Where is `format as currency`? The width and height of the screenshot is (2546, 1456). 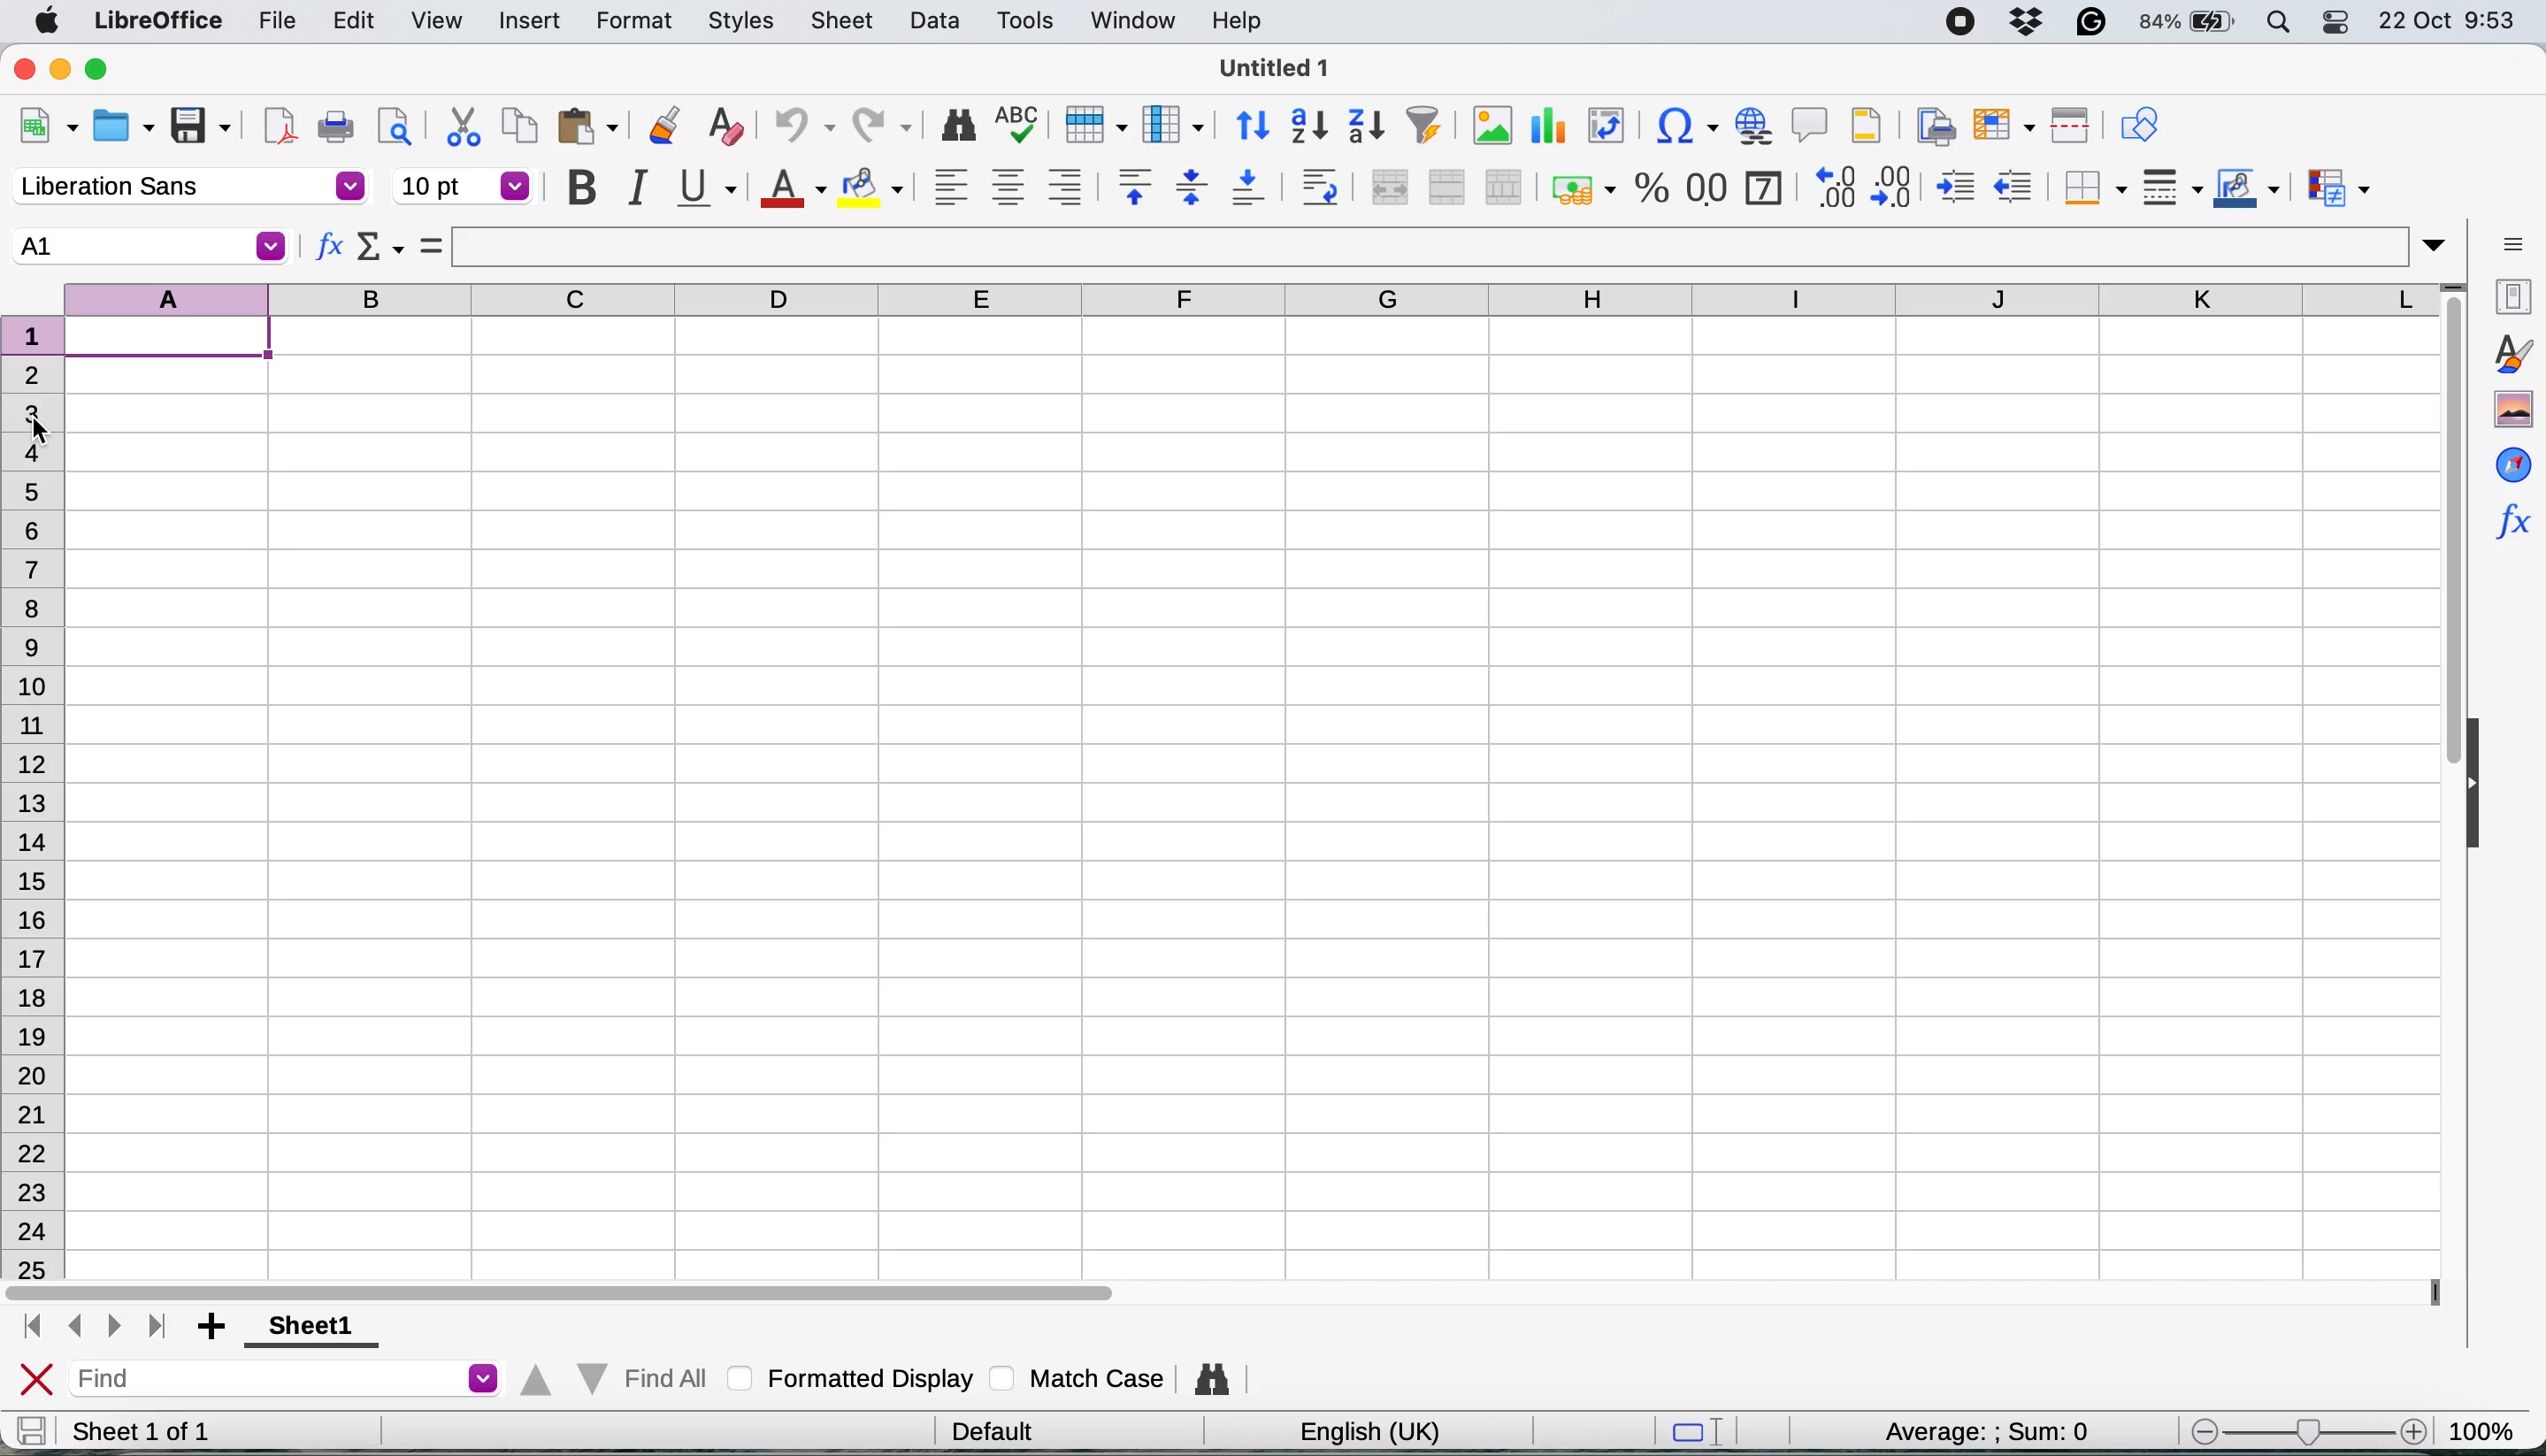
format as currency is located at coordinates (1581, 189).